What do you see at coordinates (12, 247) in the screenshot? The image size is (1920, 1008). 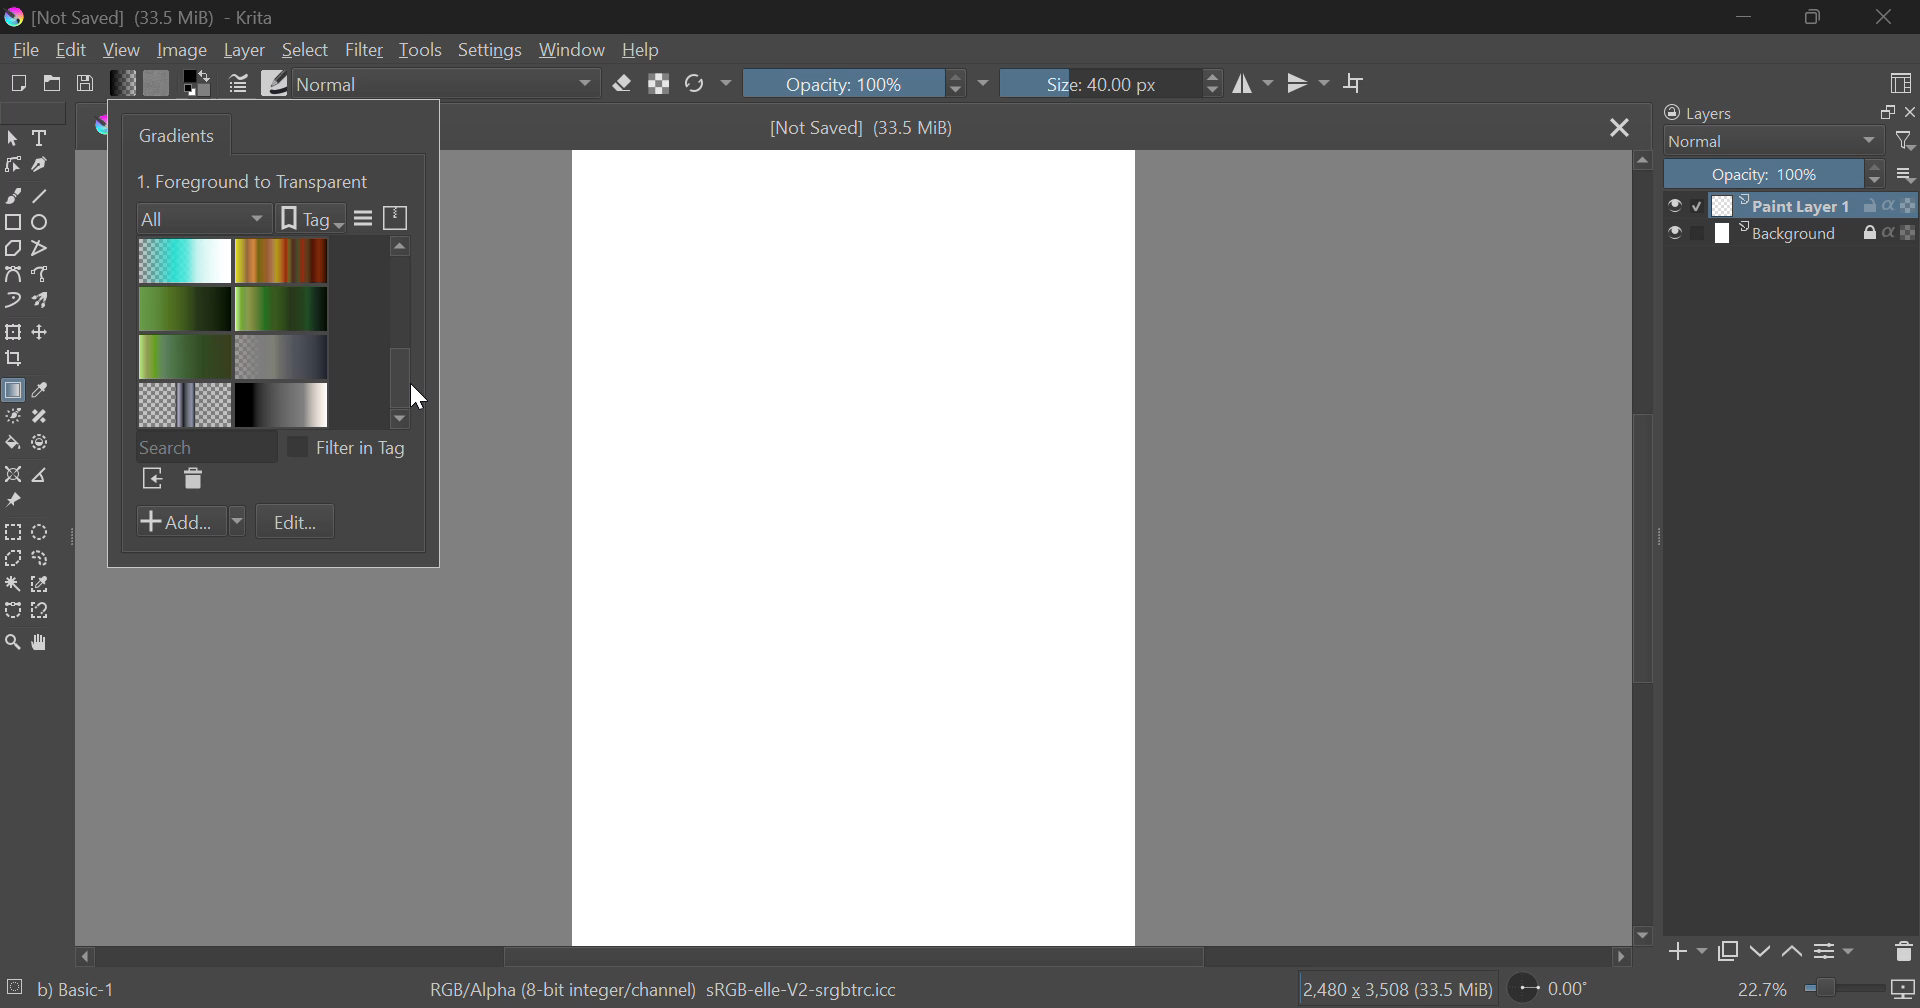 I see `Polygon` at bounding box center [12, 247].